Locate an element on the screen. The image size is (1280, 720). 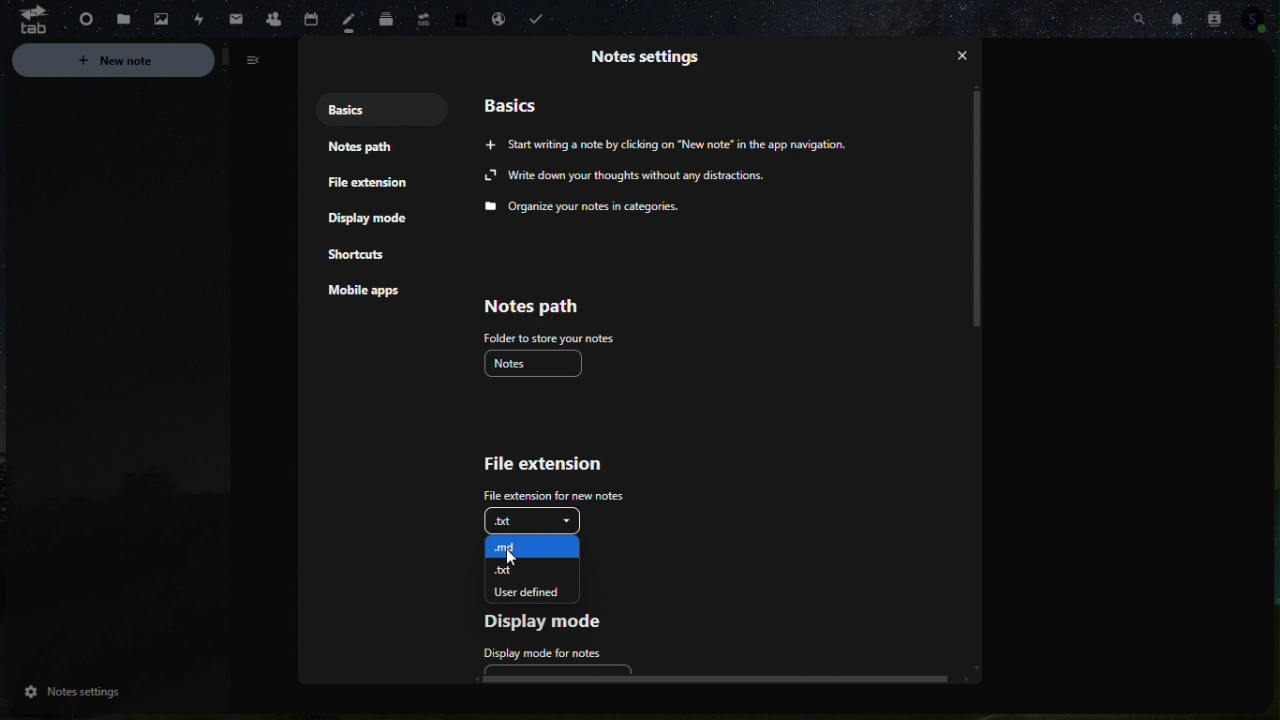
Dashboard is located at coordinates (78, 18).